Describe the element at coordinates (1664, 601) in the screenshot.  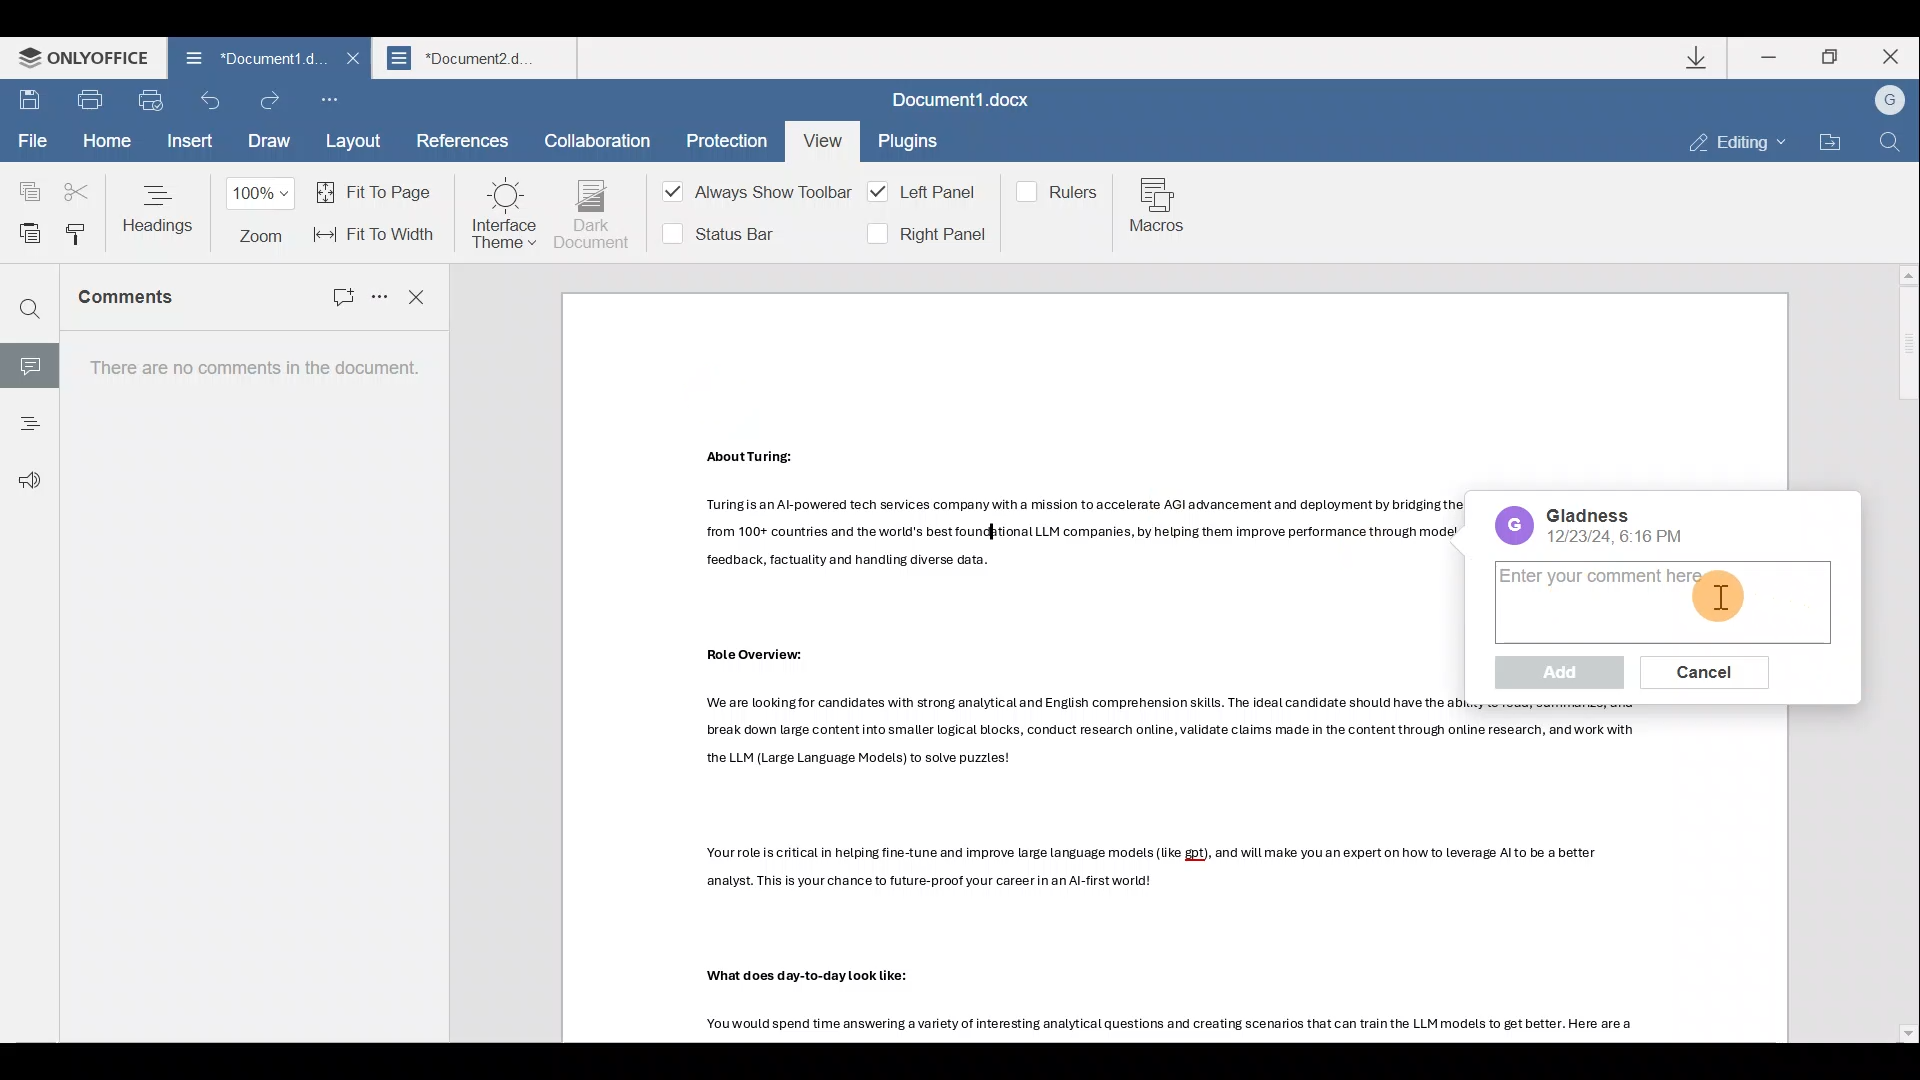
I see `Comment box` at that location.